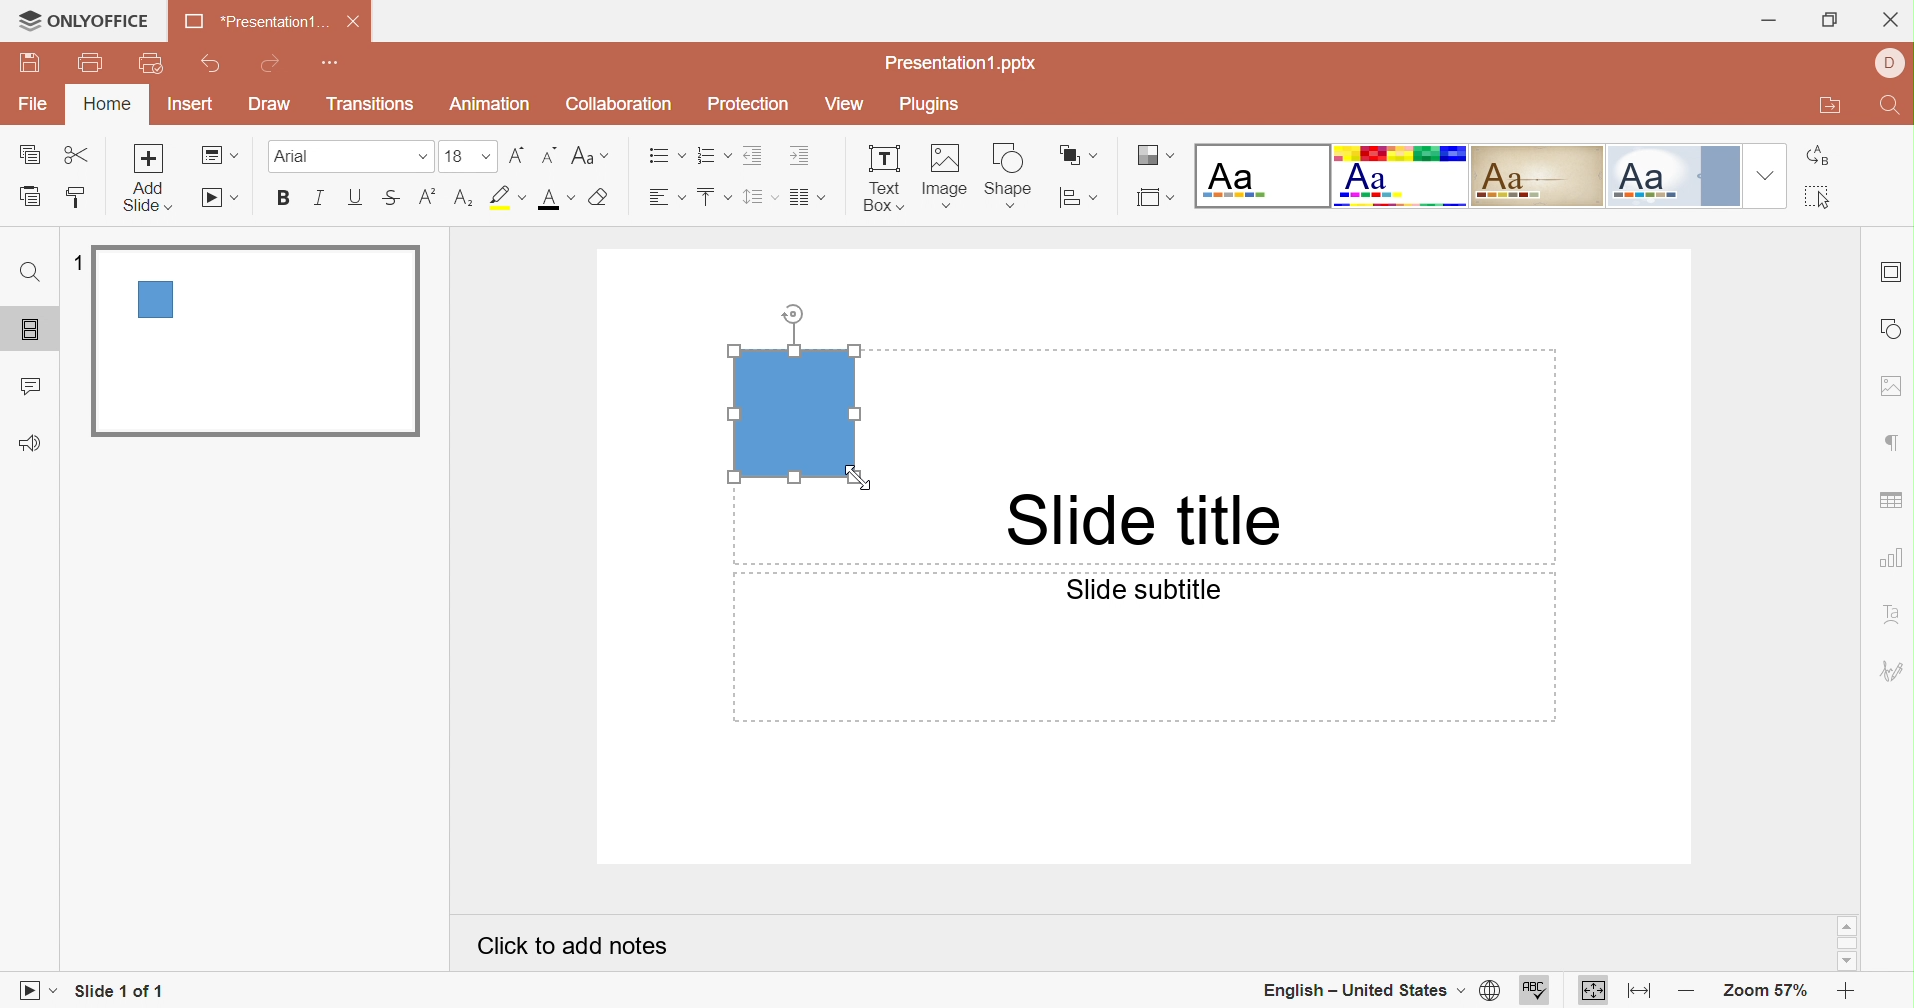 The image size is (1914, 1008). What do you see at coordinates (1674, 176) in the screenshot?
I see `Official` at bounding box center [1674, 176].